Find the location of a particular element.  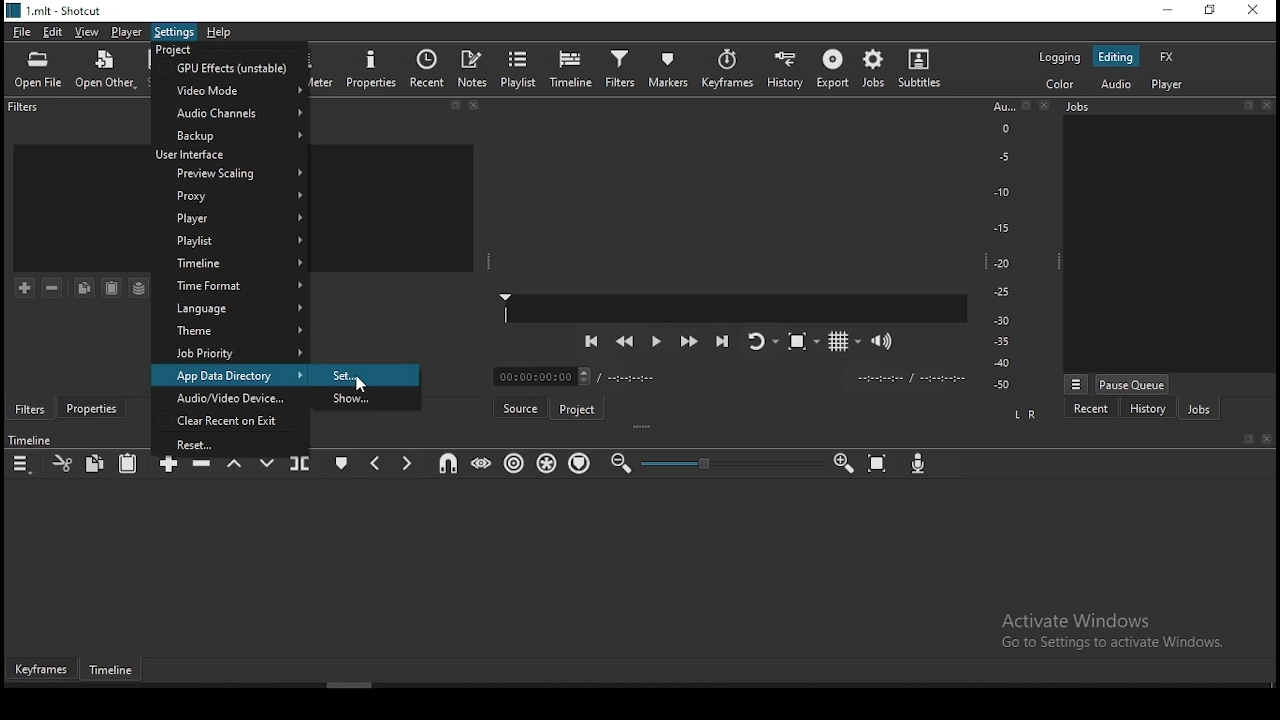

play/pause is located at coordinates (655, 345).